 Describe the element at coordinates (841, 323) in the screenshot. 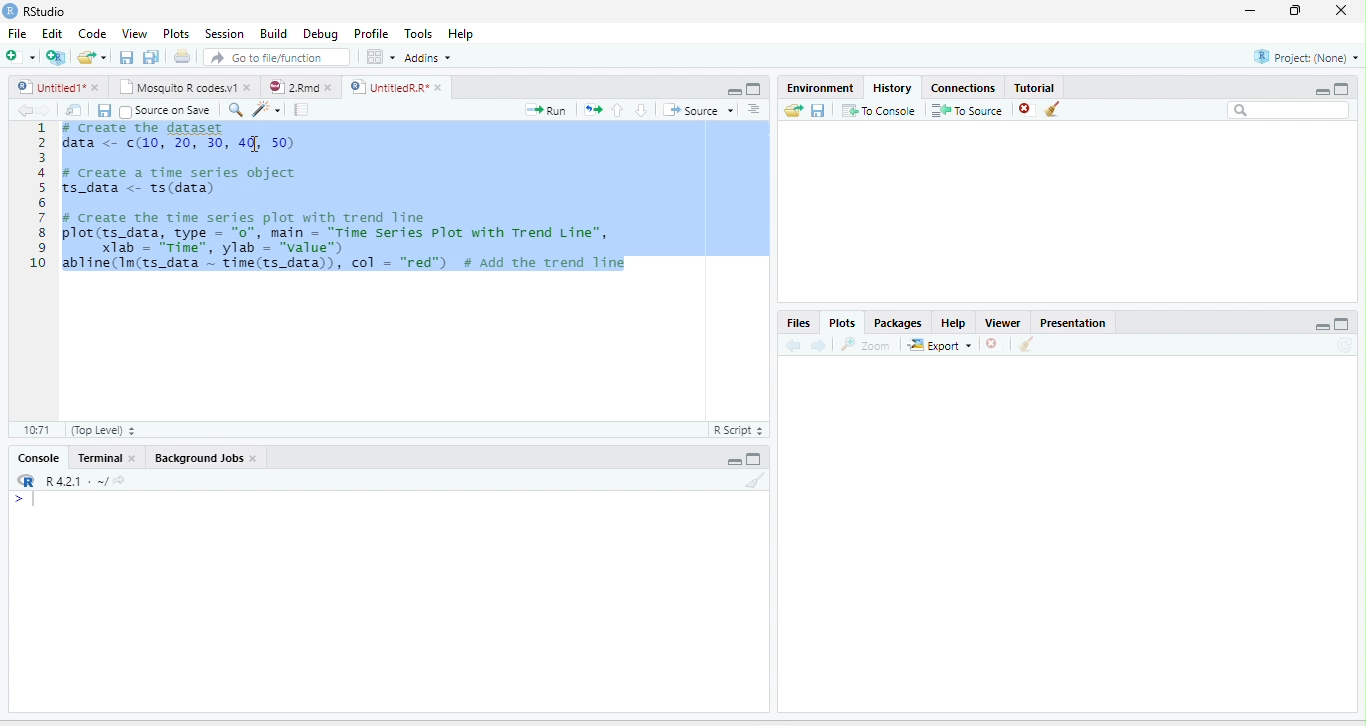

I see `Plots` at that location.